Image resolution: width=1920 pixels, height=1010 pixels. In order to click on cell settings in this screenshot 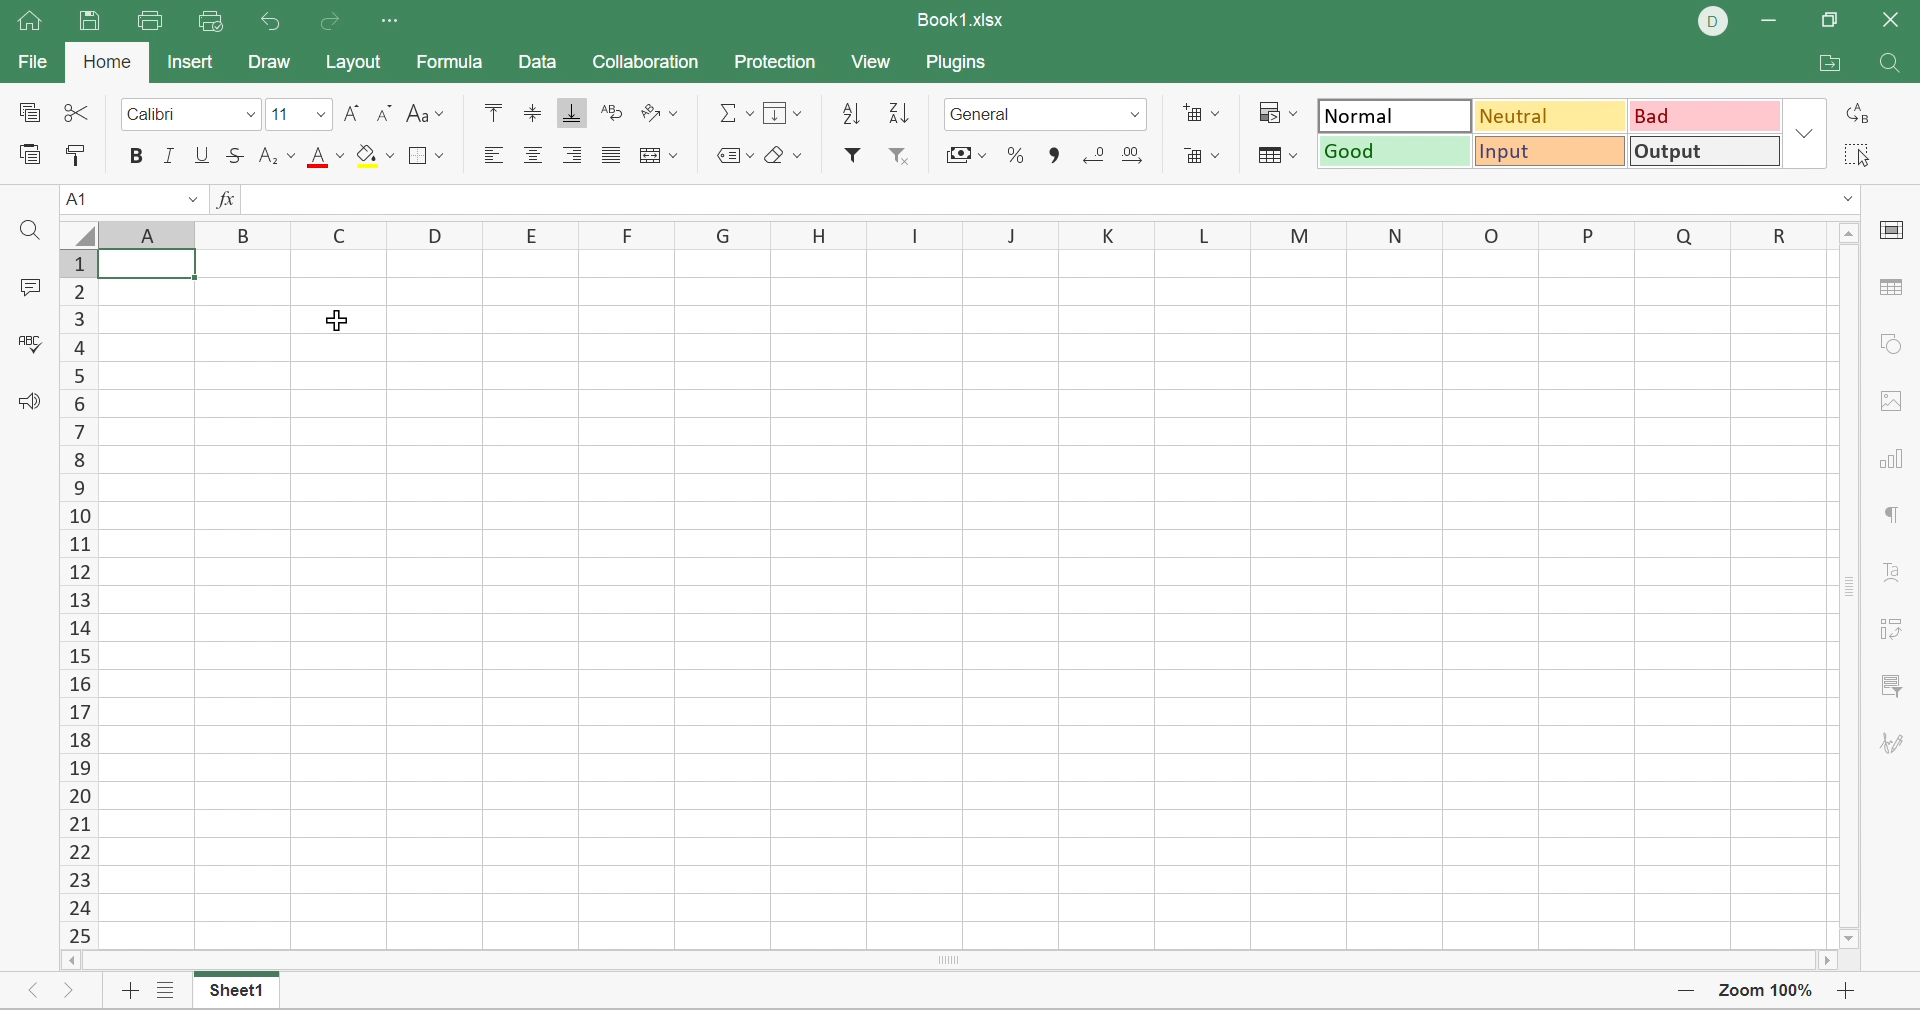, I will do `click(1893, 232)`.